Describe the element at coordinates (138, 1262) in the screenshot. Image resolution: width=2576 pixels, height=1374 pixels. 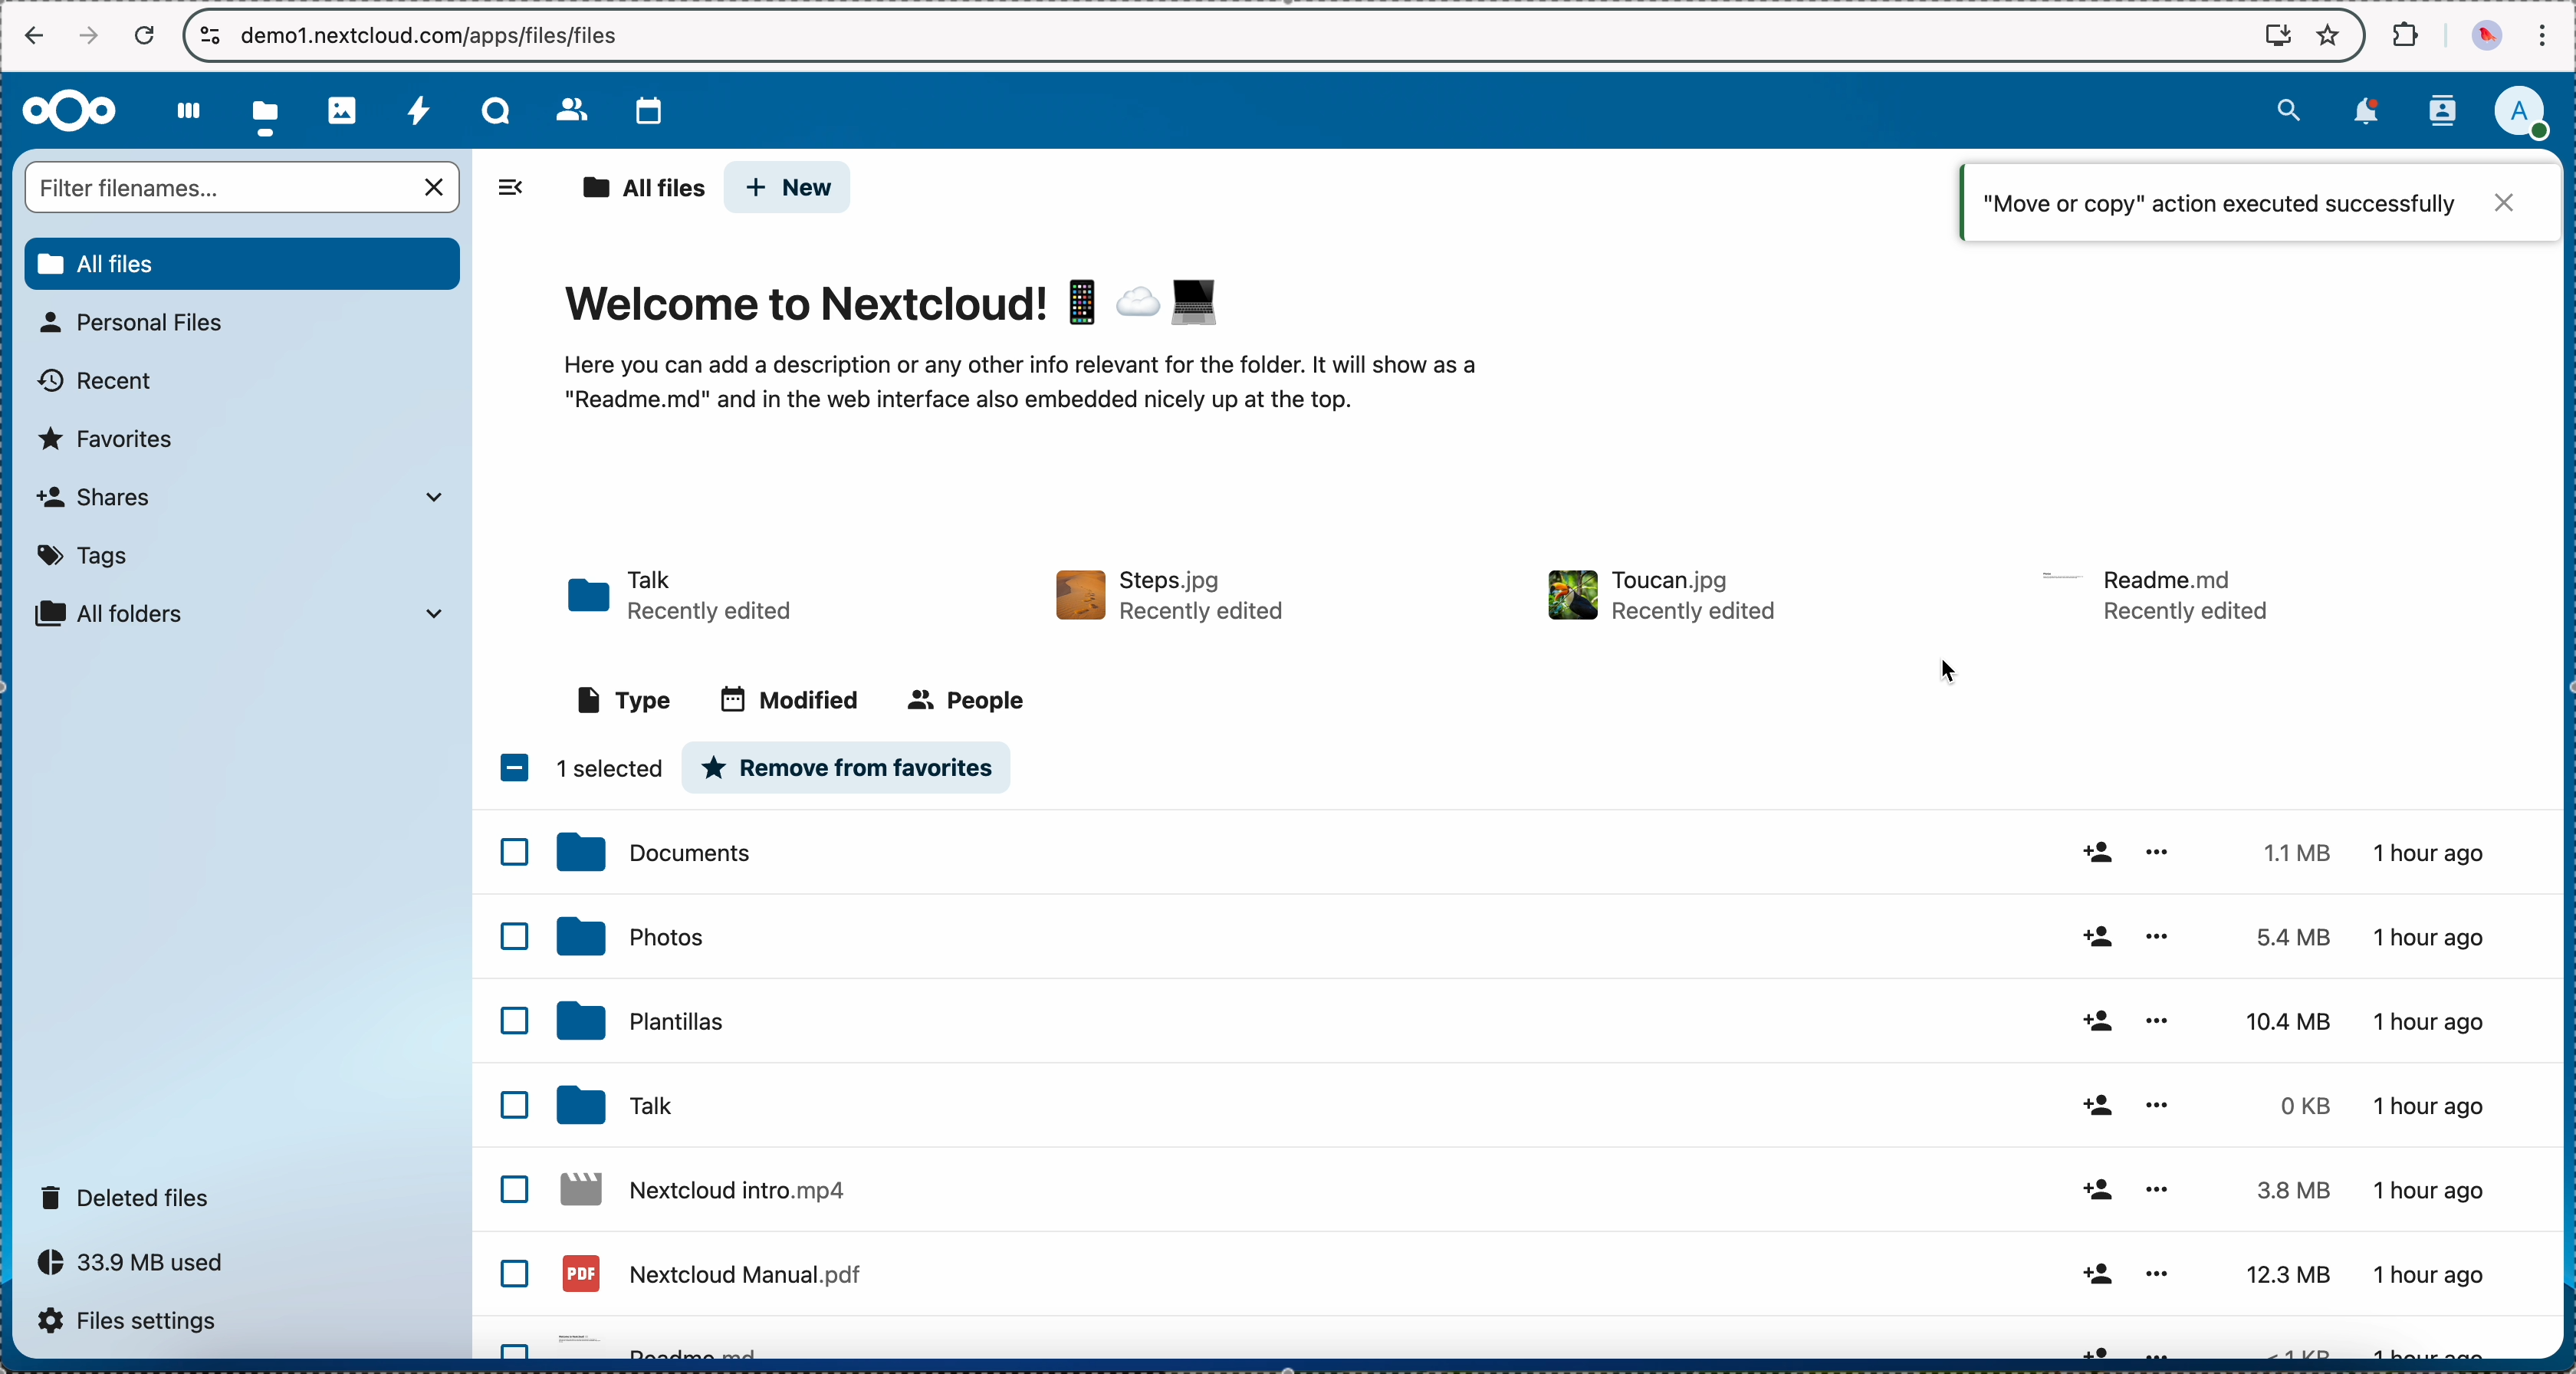
I see `33.9 MB used` at that location.